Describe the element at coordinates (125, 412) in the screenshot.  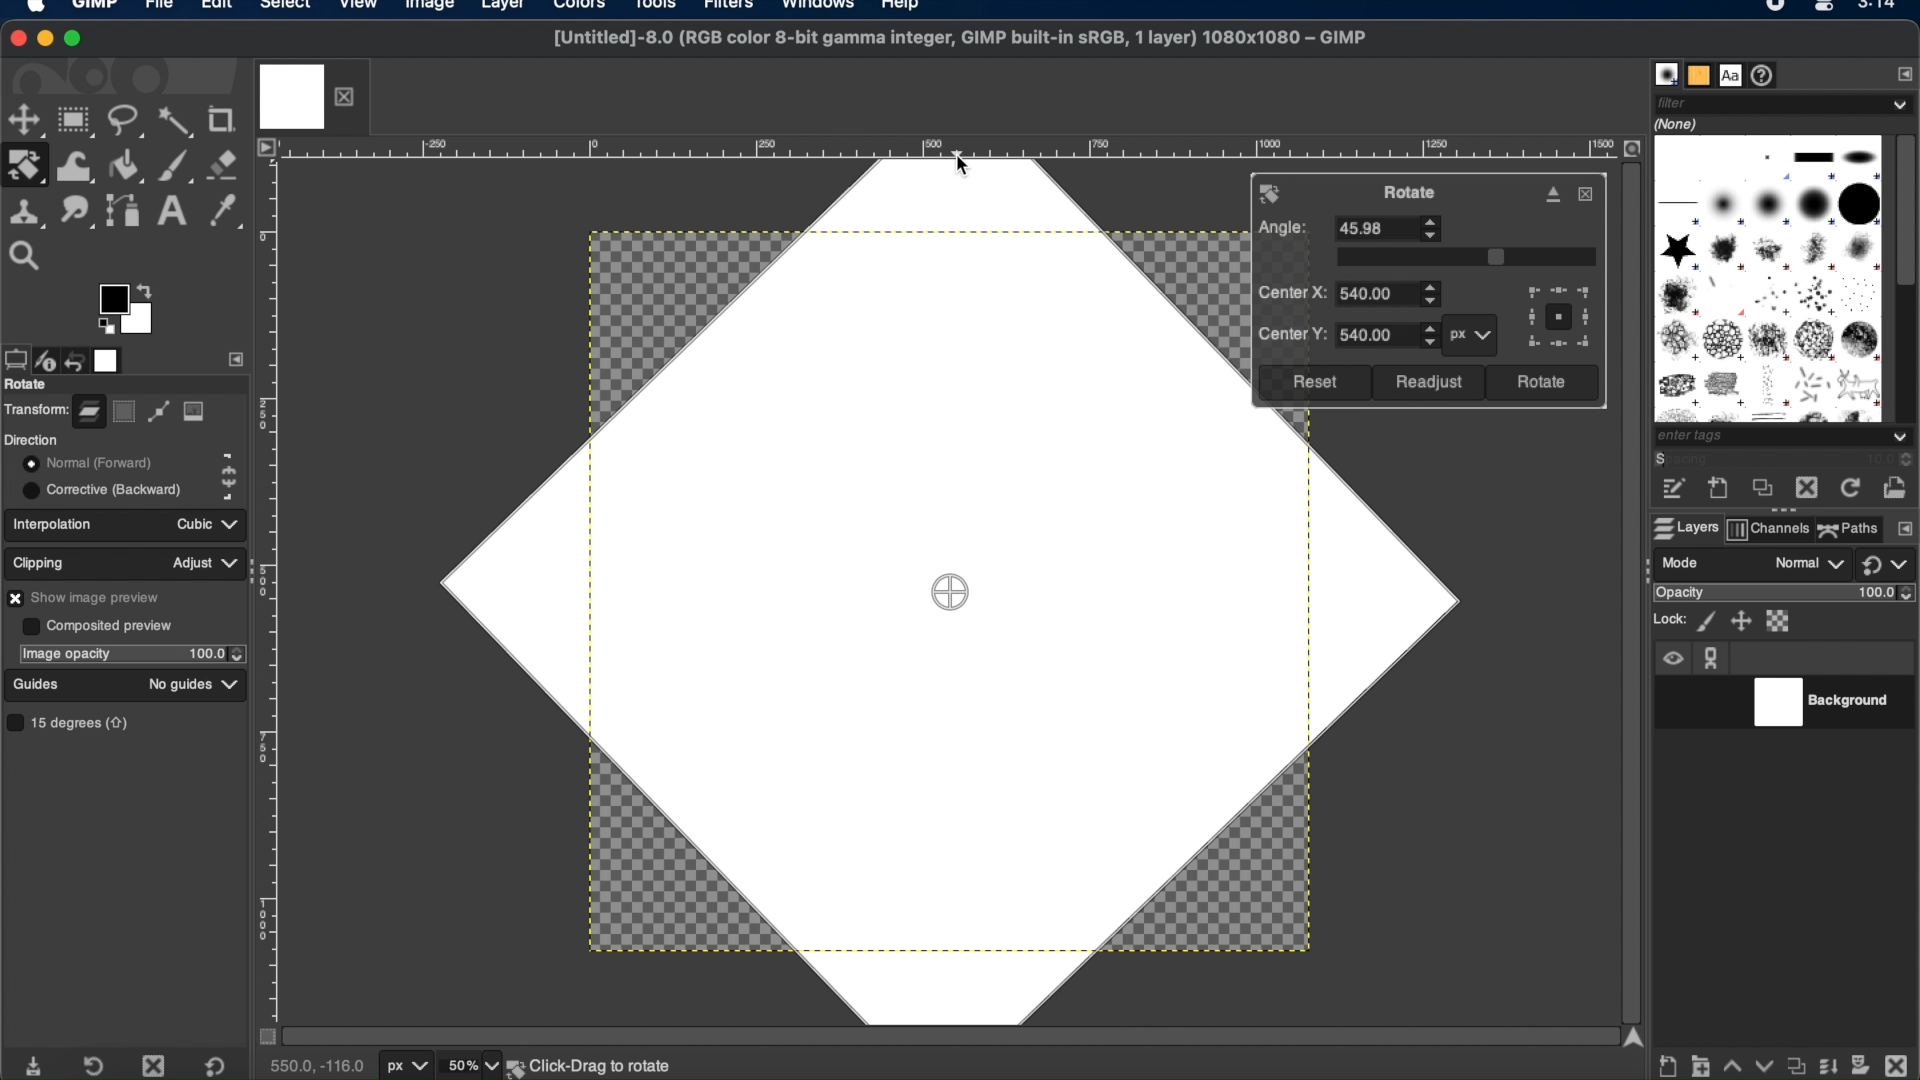
I see `selection ` at that location.